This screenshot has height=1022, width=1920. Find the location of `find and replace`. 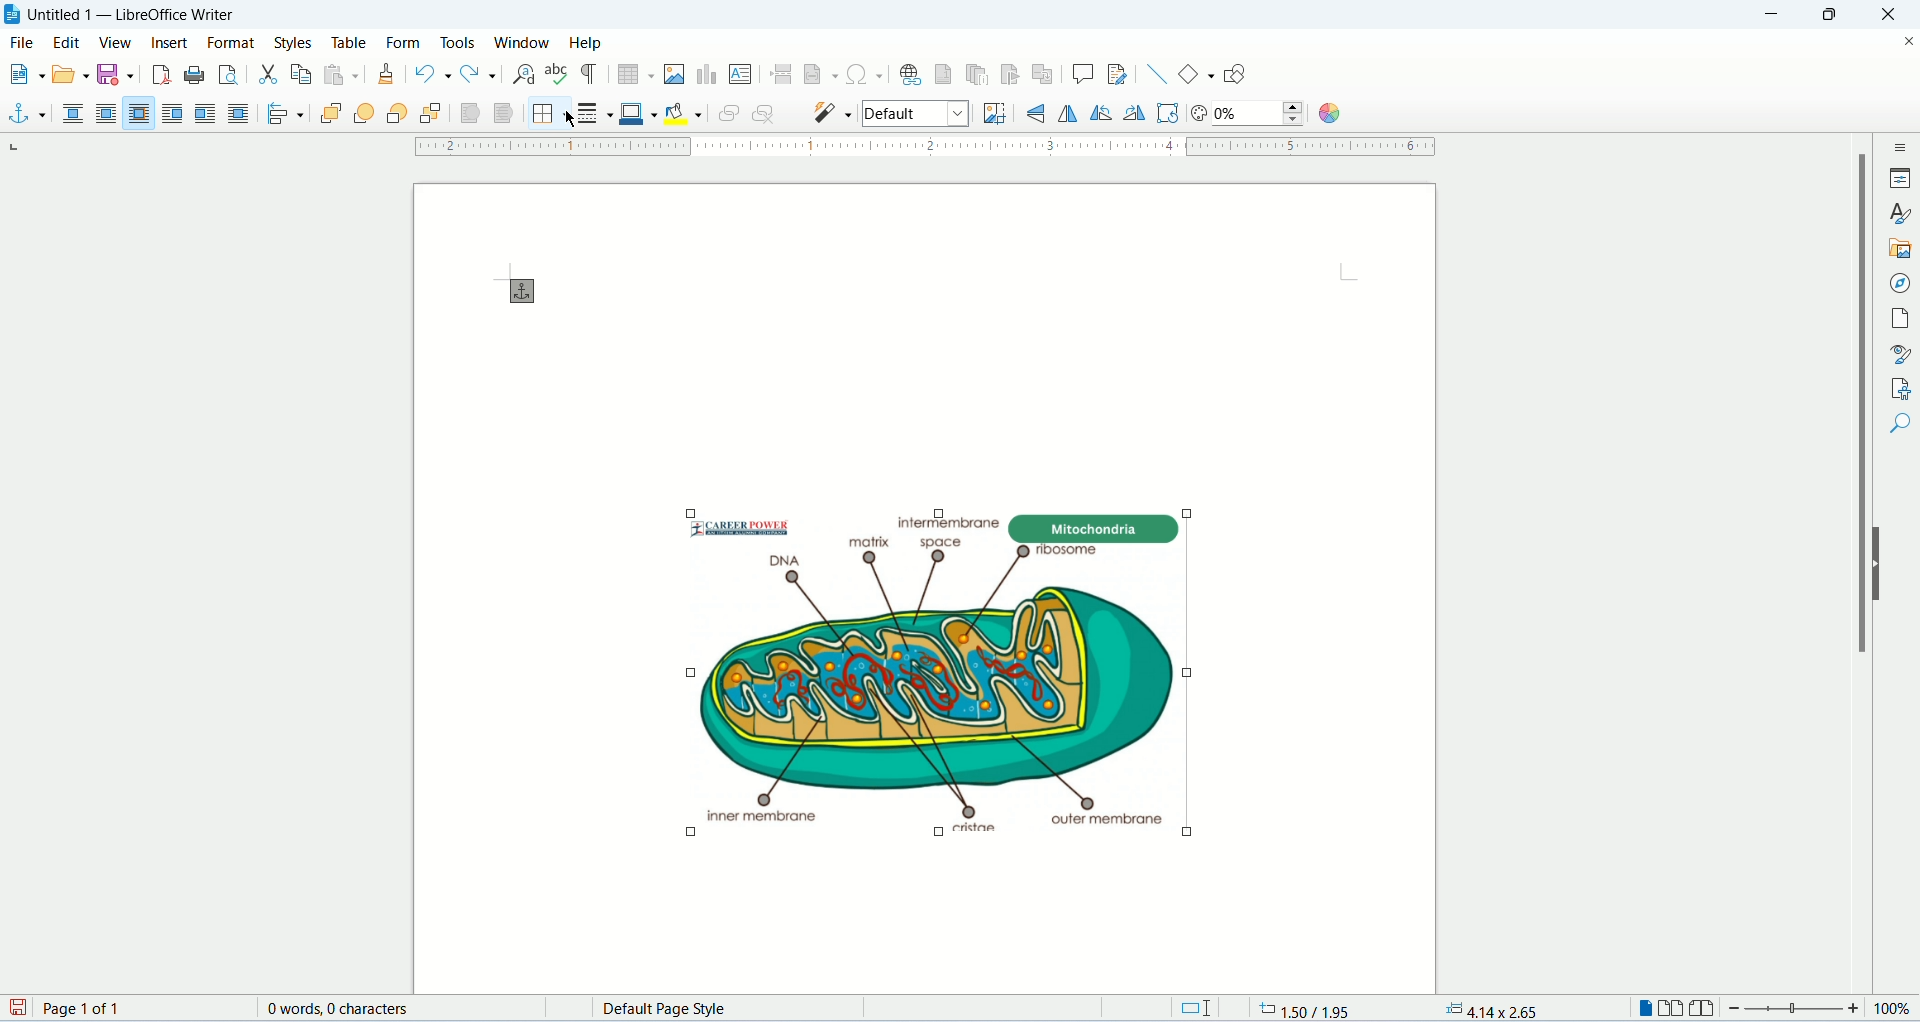

find and replace is located at coordinates (524, 75).